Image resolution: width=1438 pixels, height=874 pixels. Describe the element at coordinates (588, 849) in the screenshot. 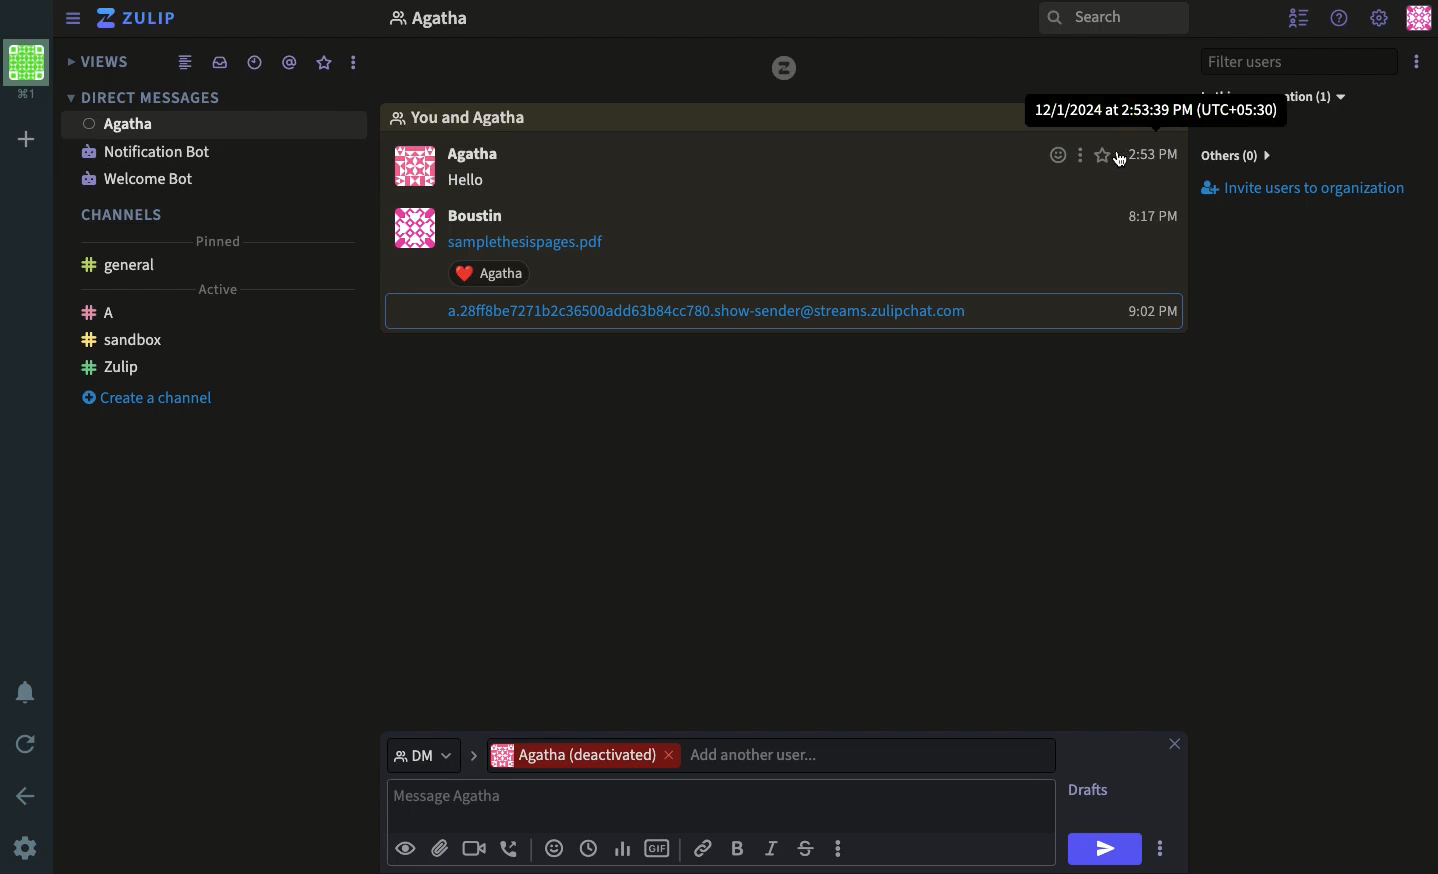

I see `Time` at that location.